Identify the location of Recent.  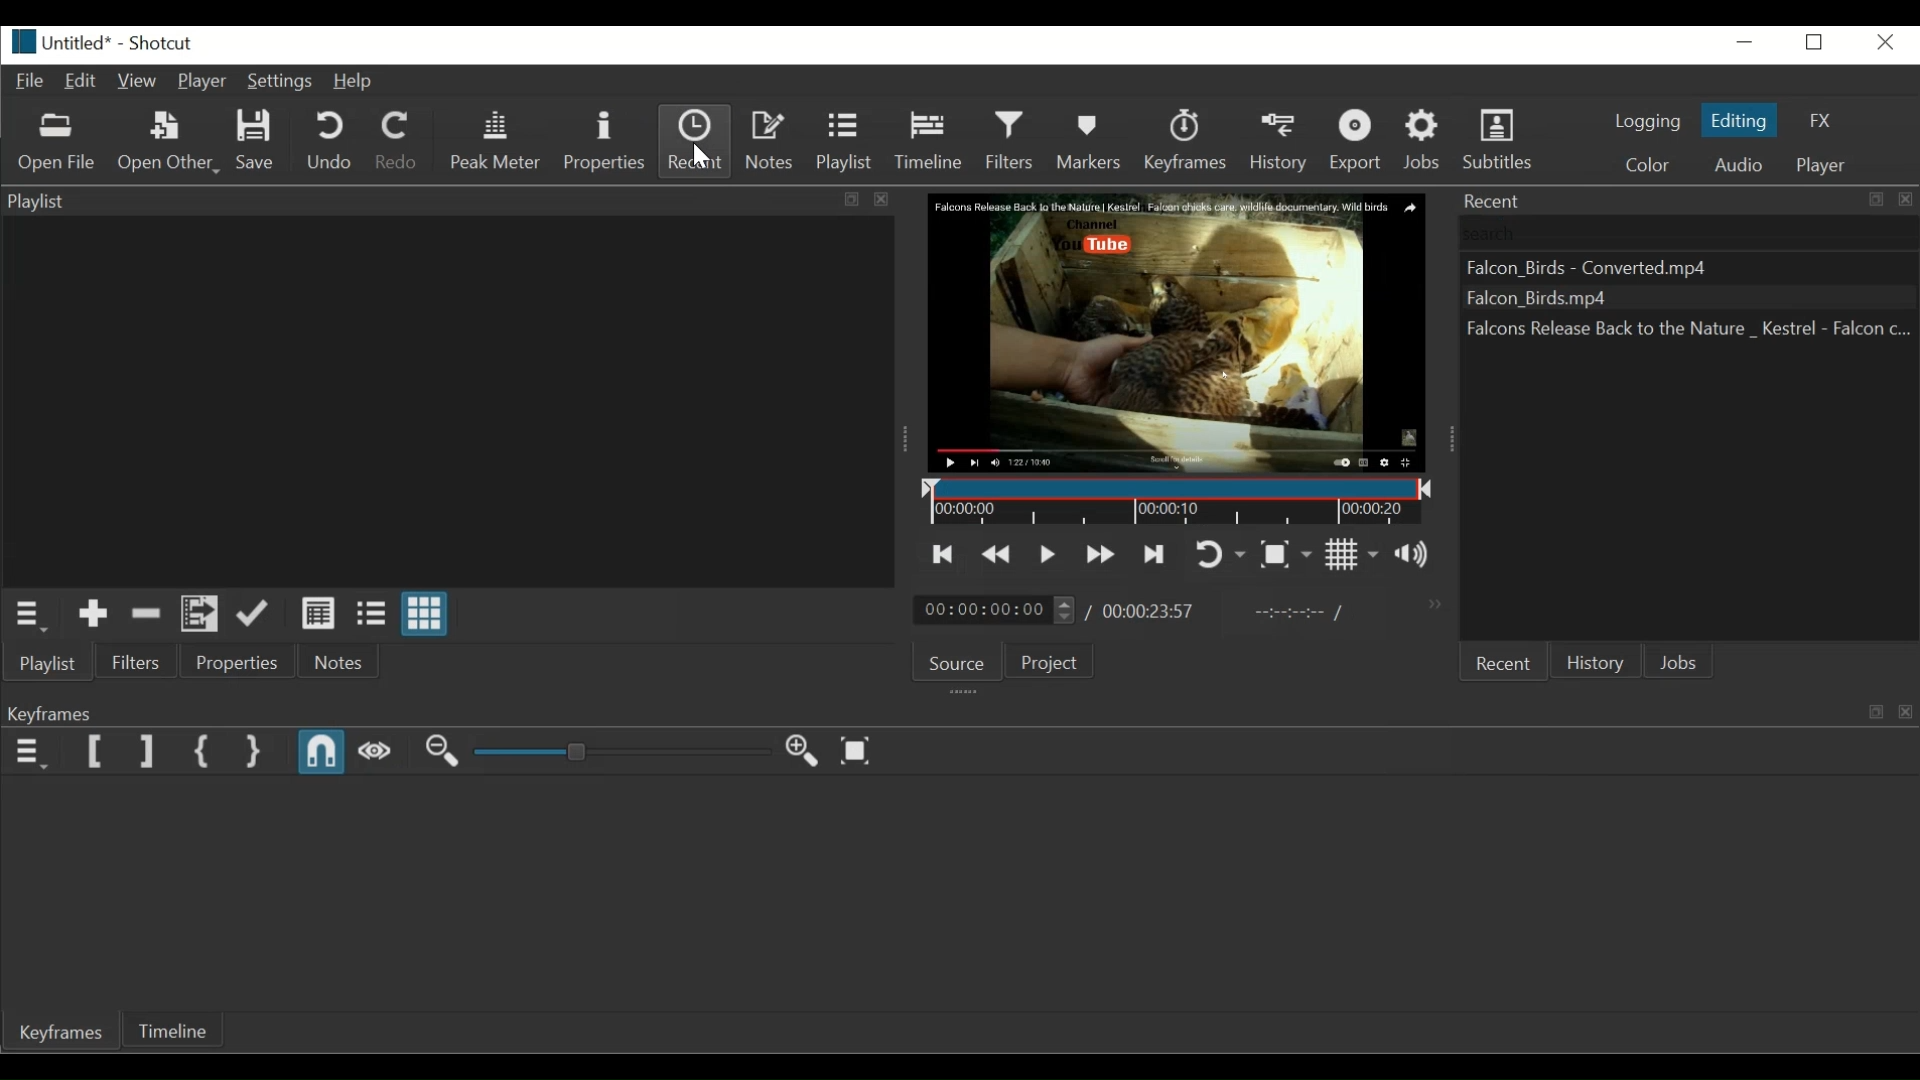
(695, 140).